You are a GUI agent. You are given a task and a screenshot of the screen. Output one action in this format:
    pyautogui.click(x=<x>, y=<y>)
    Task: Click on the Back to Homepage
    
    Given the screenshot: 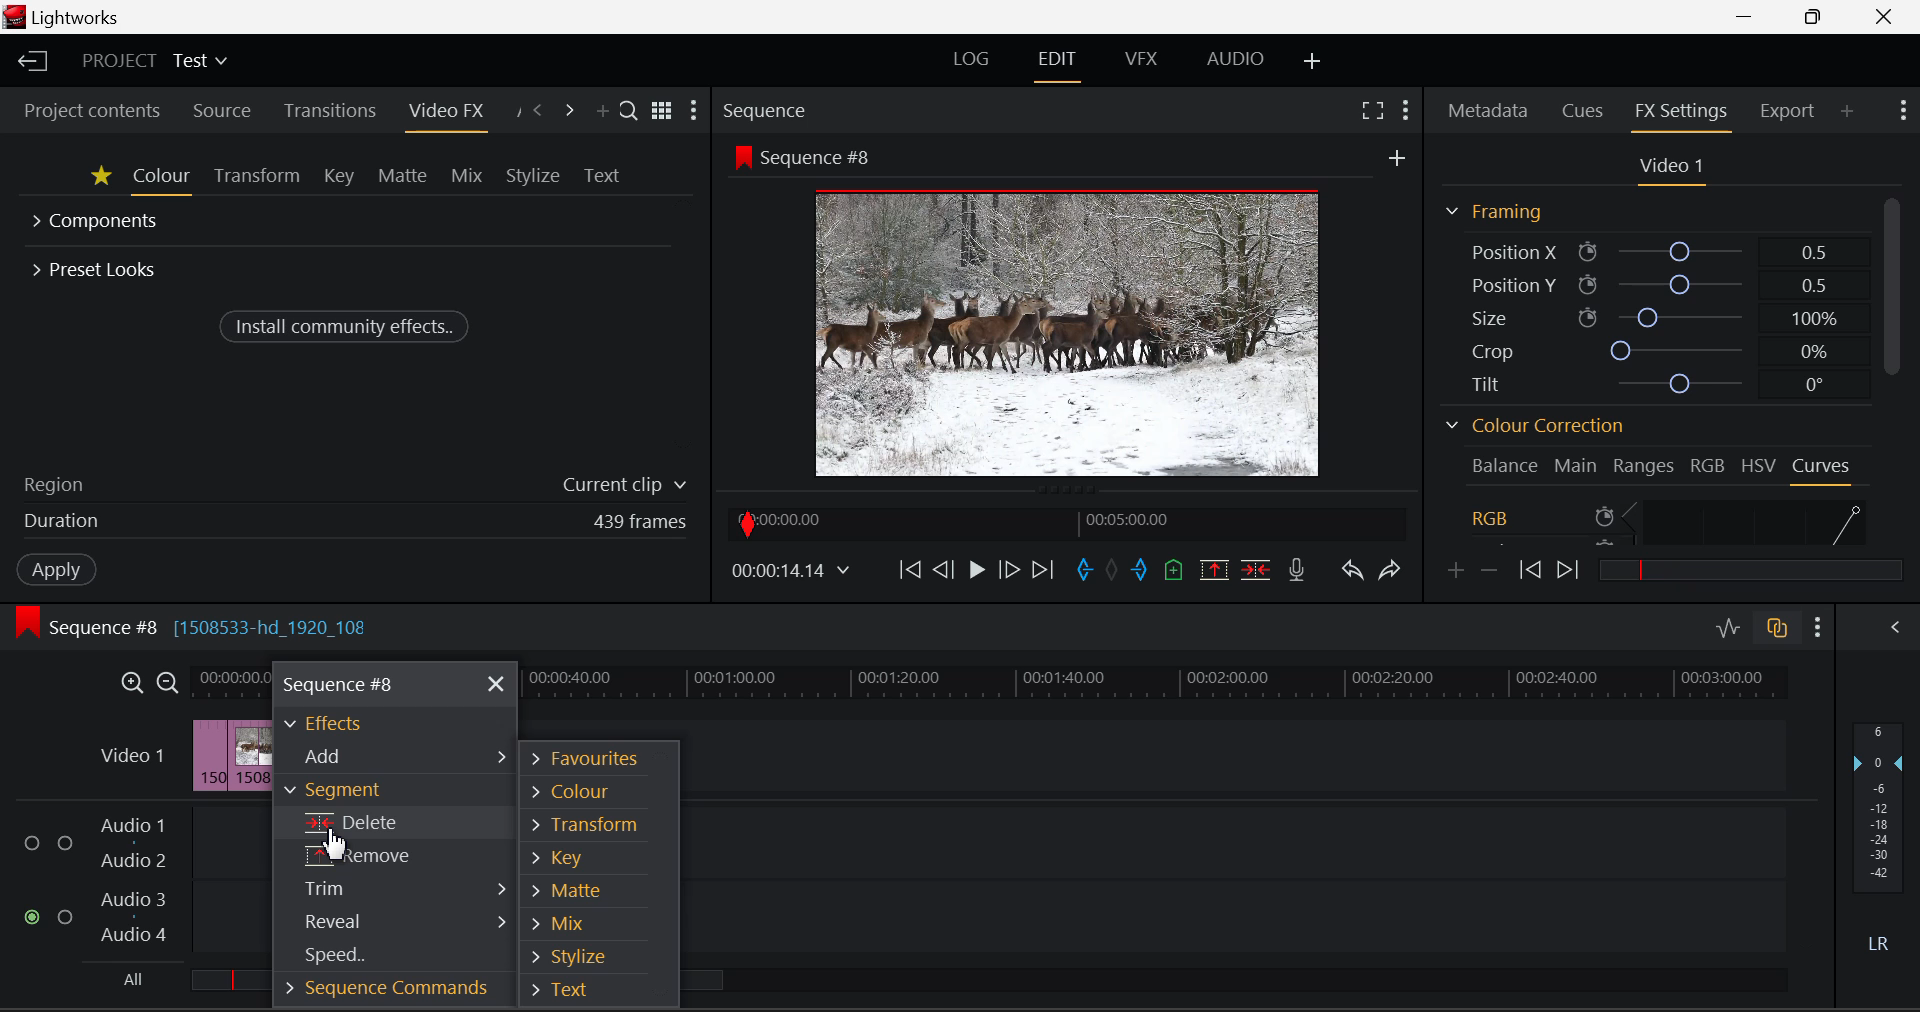 What is the action you would take?
    pyautogui.click(x=29, y=61)
    